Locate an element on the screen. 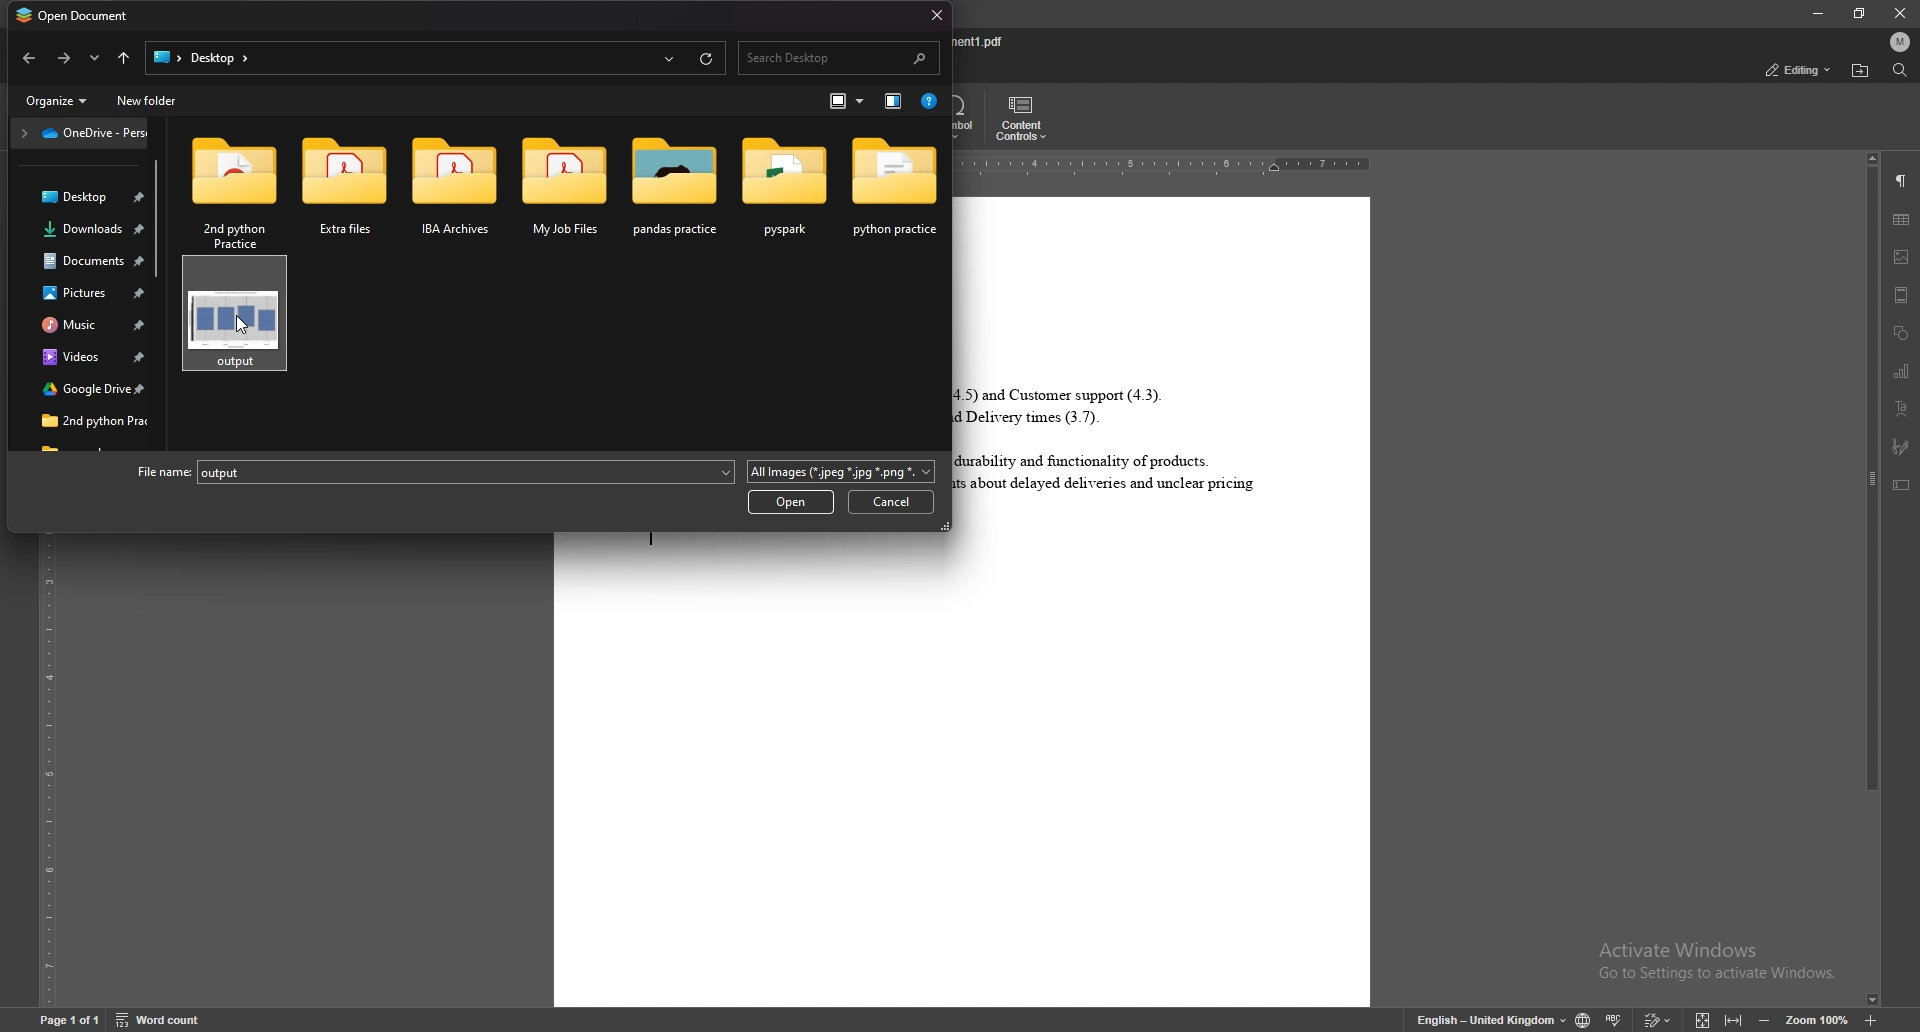  cancel is located at coordinates (892, 503).